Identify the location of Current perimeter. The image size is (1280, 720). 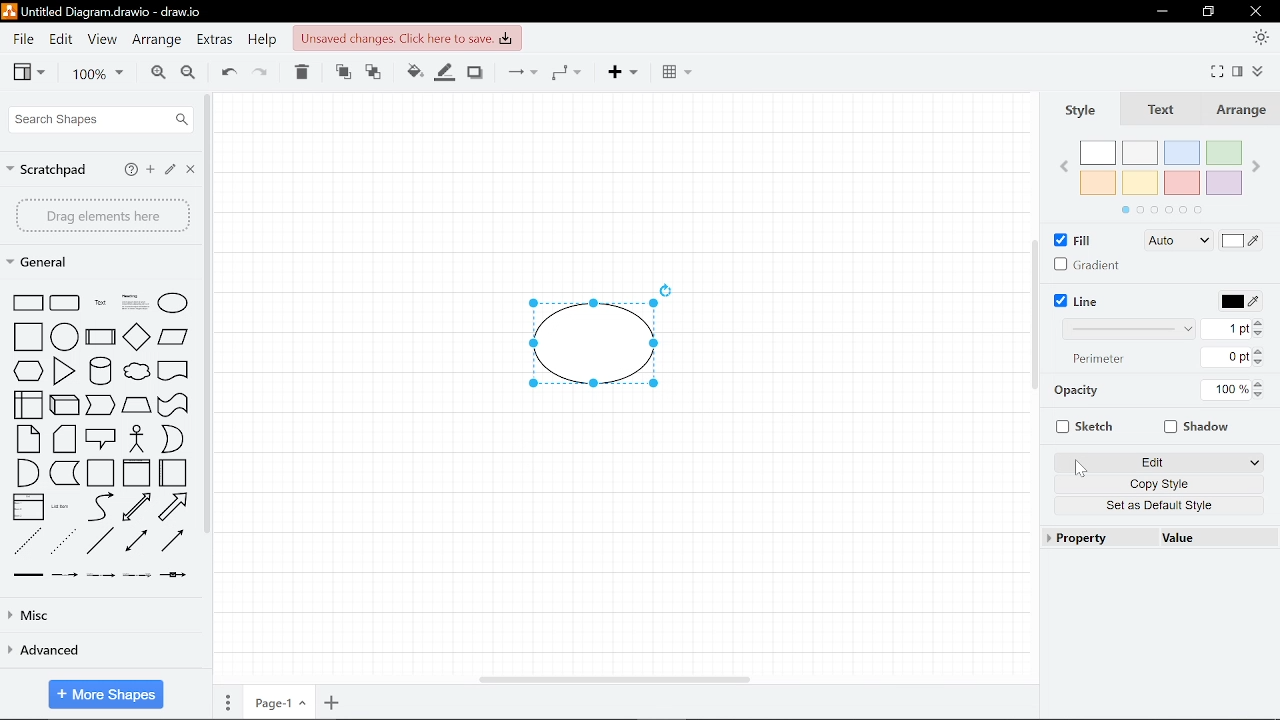
(1231, 358).